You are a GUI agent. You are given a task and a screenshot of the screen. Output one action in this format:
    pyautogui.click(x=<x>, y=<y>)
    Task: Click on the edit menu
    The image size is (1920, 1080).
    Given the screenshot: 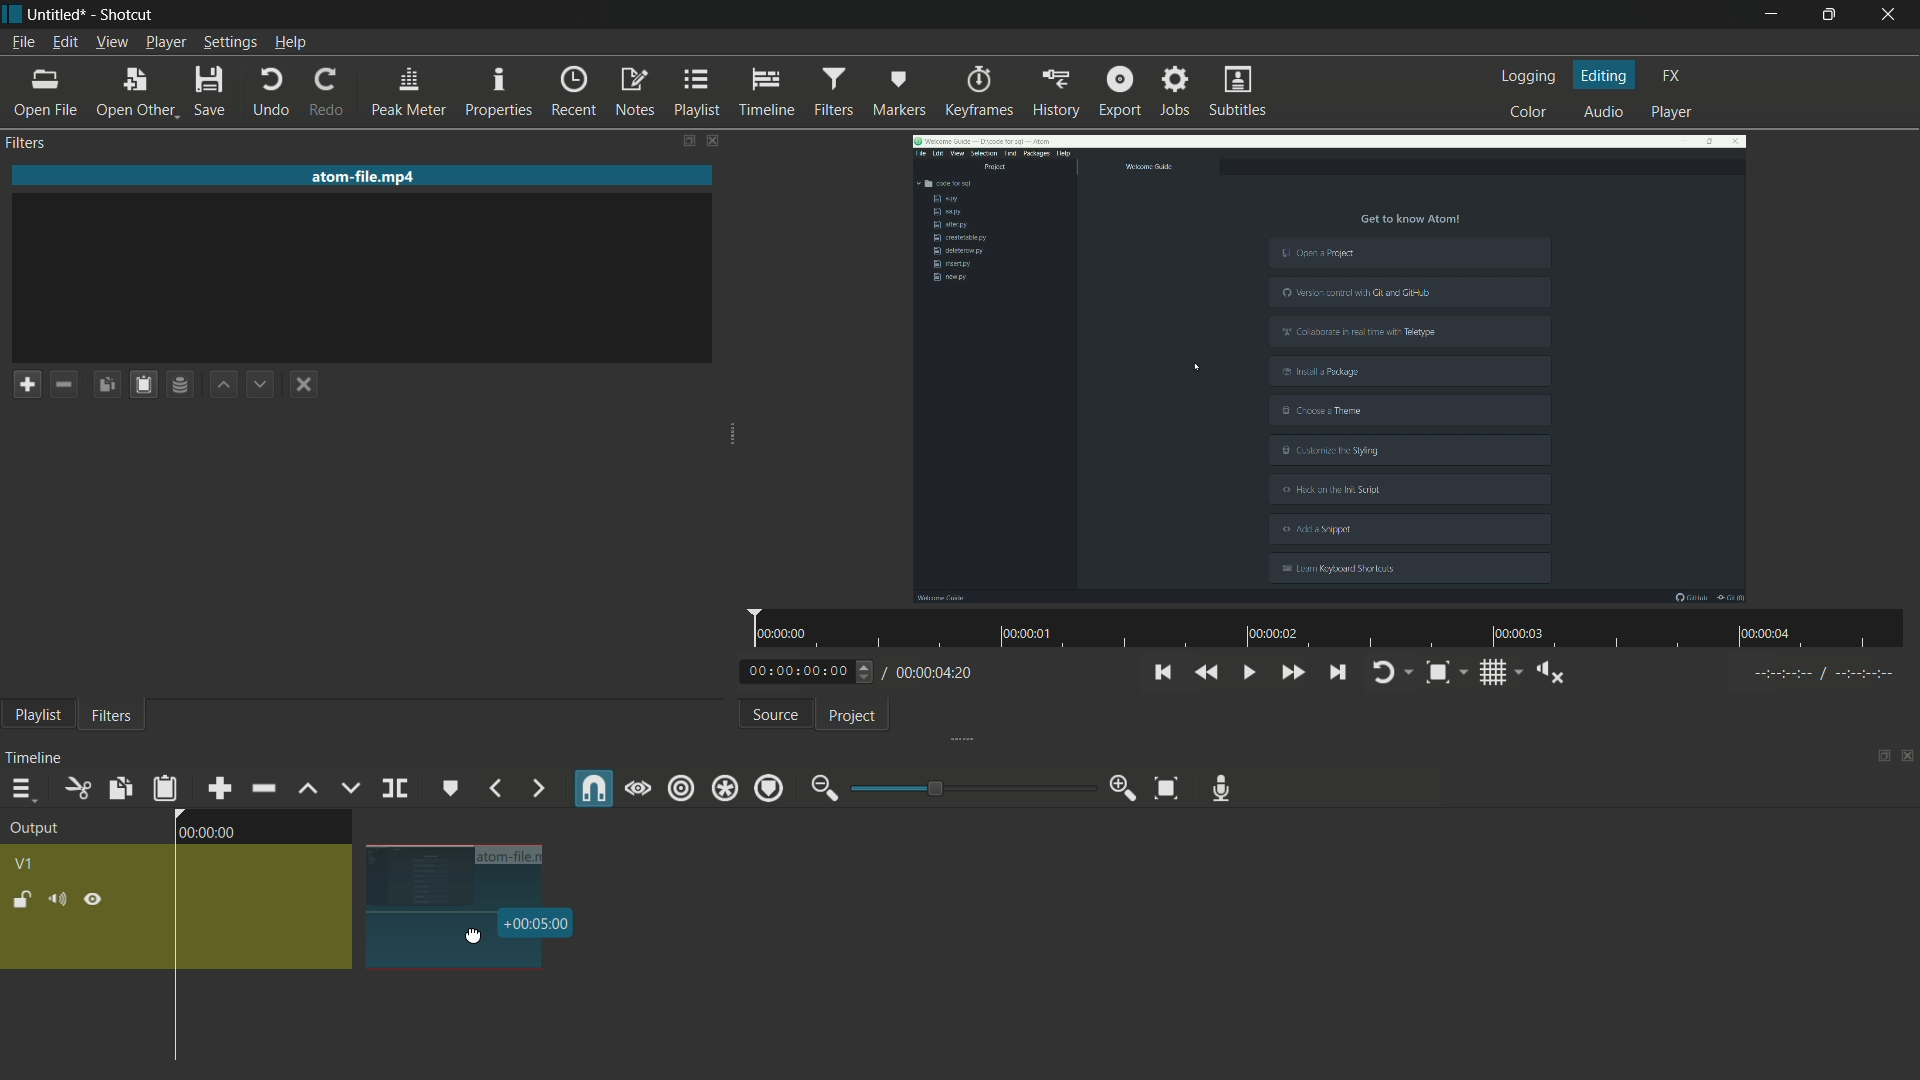 What is the action you would take?
    pyautogui.click(x=64, y=41)
    